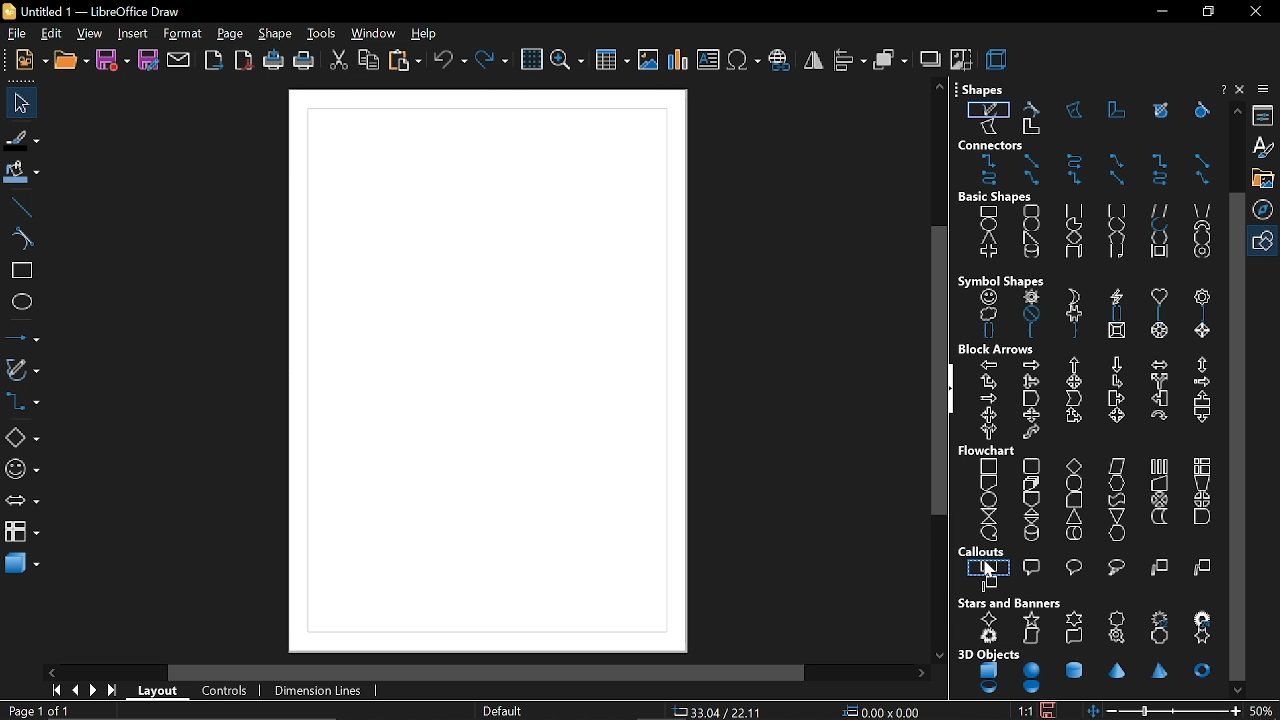 The width and height of the screenshot is (1280, 720). What do you see at coordinates (984, 315) in the screenshot?
I see `cloud` at bounding box center [984, 315].